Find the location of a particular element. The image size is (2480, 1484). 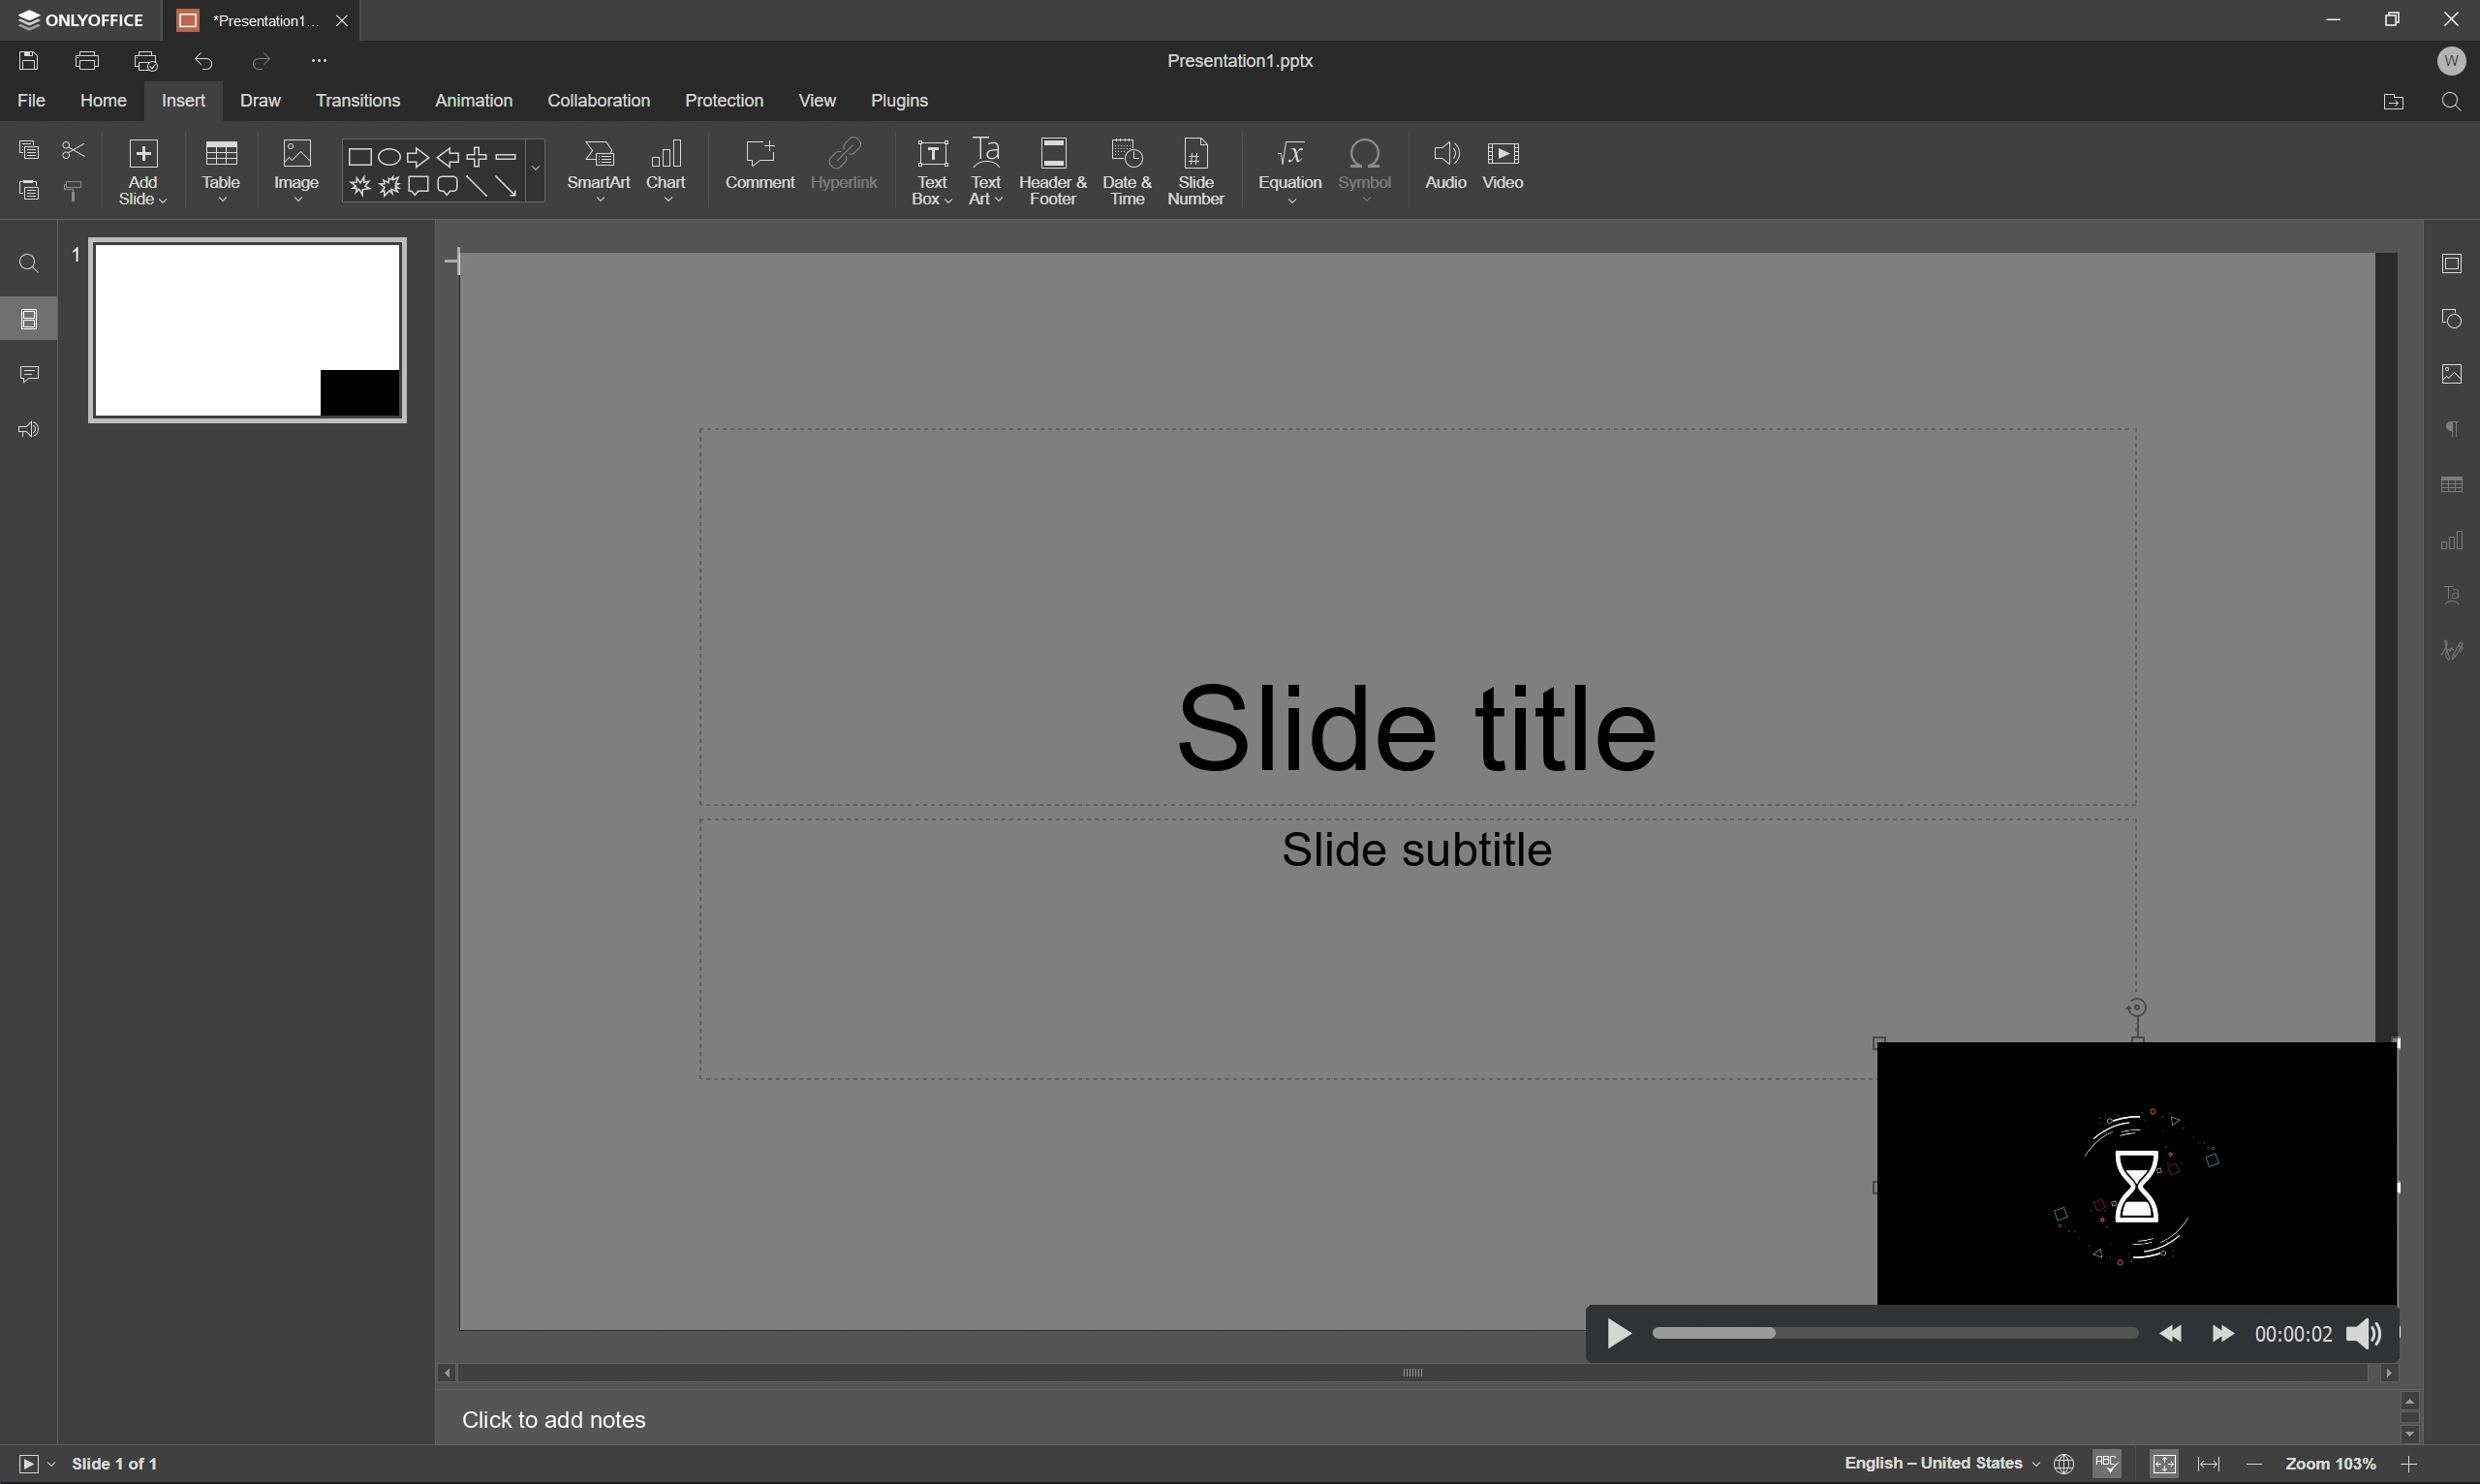

smart art is located at coordinates (602, 173).